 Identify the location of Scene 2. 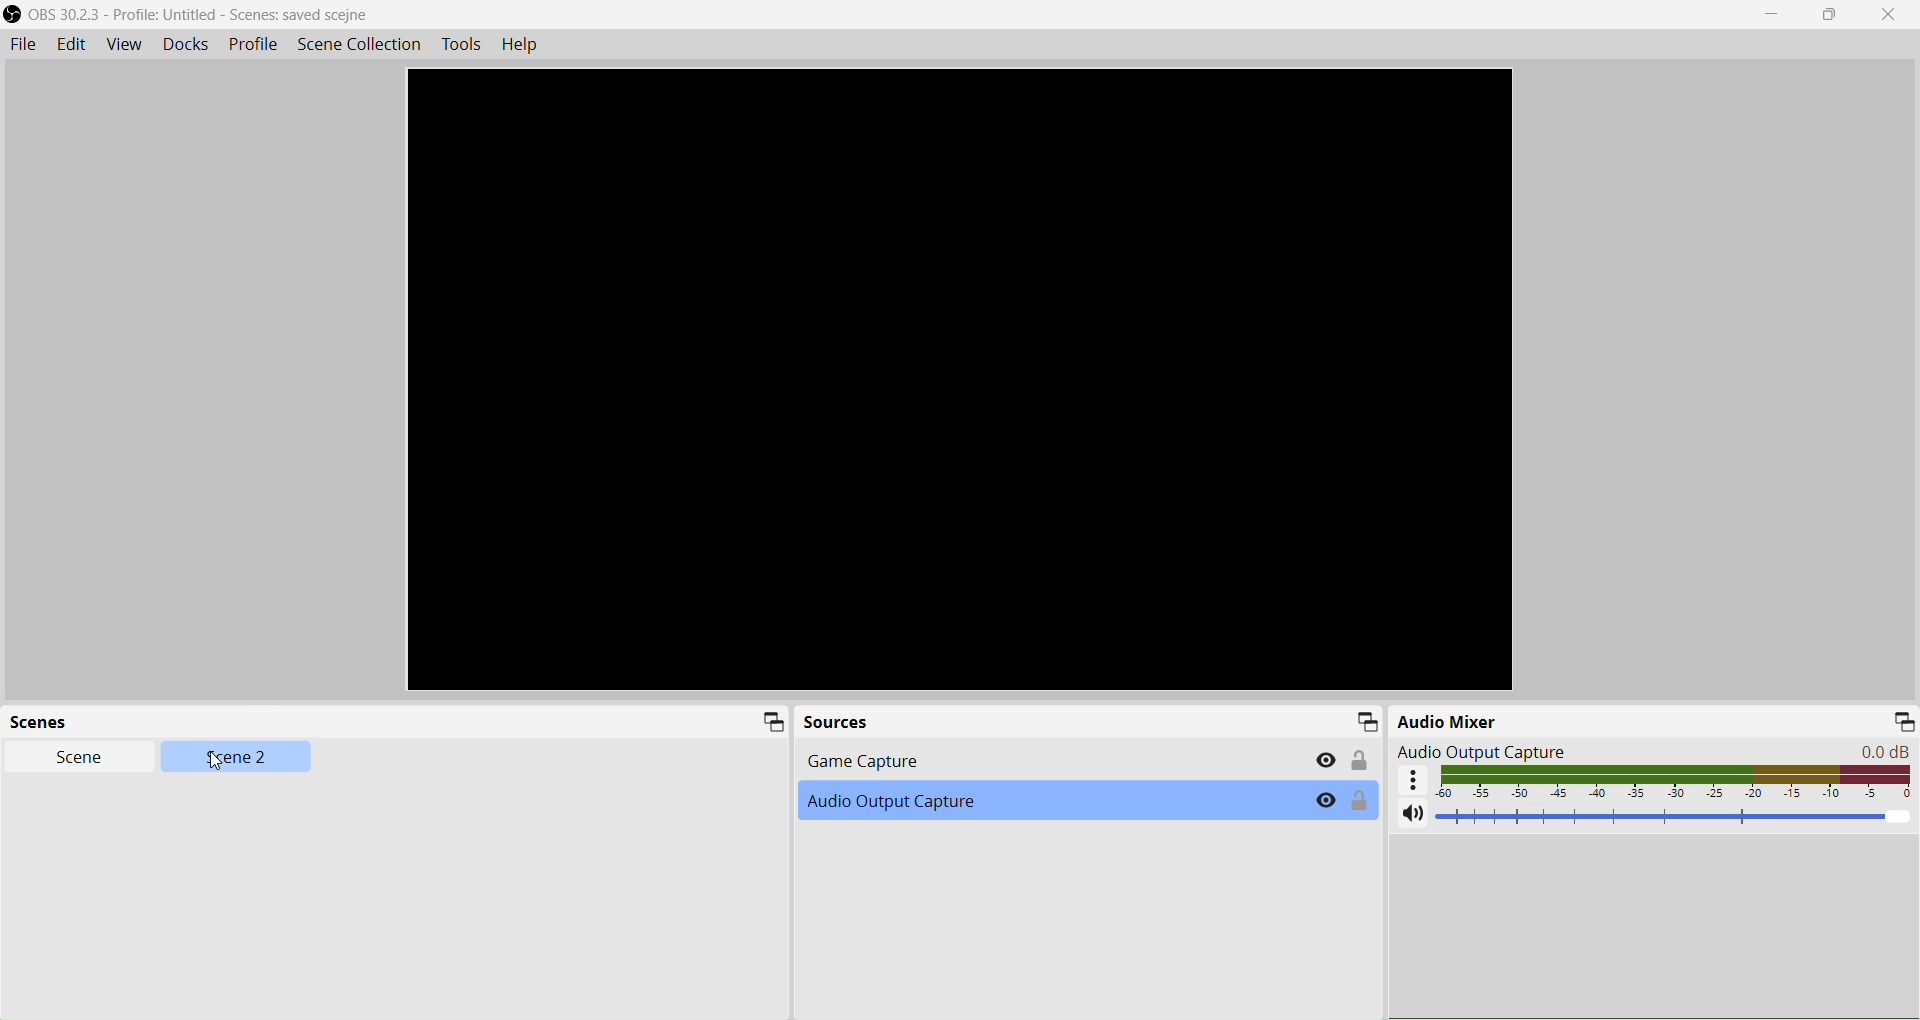
(237, 756).